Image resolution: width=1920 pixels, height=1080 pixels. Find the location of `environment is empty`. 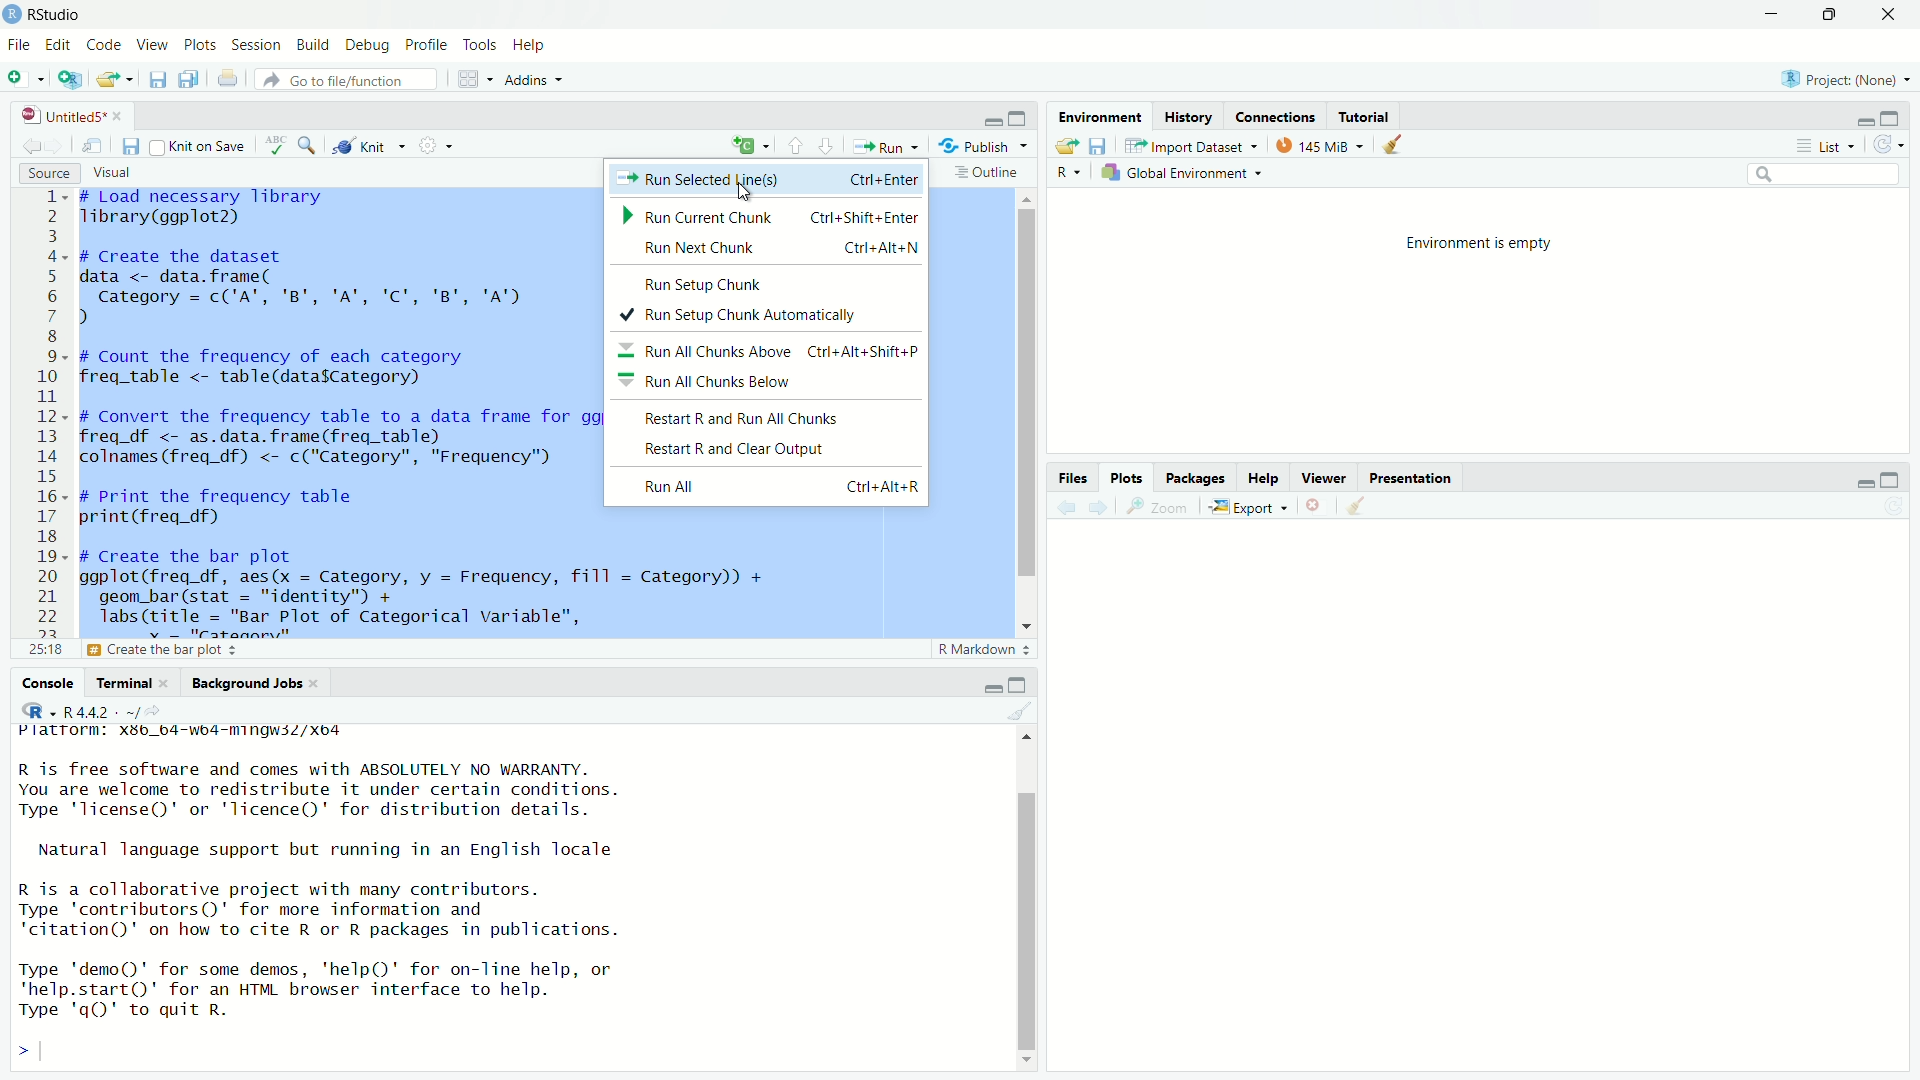

environment is empty is located at coordinates (1479, 243).